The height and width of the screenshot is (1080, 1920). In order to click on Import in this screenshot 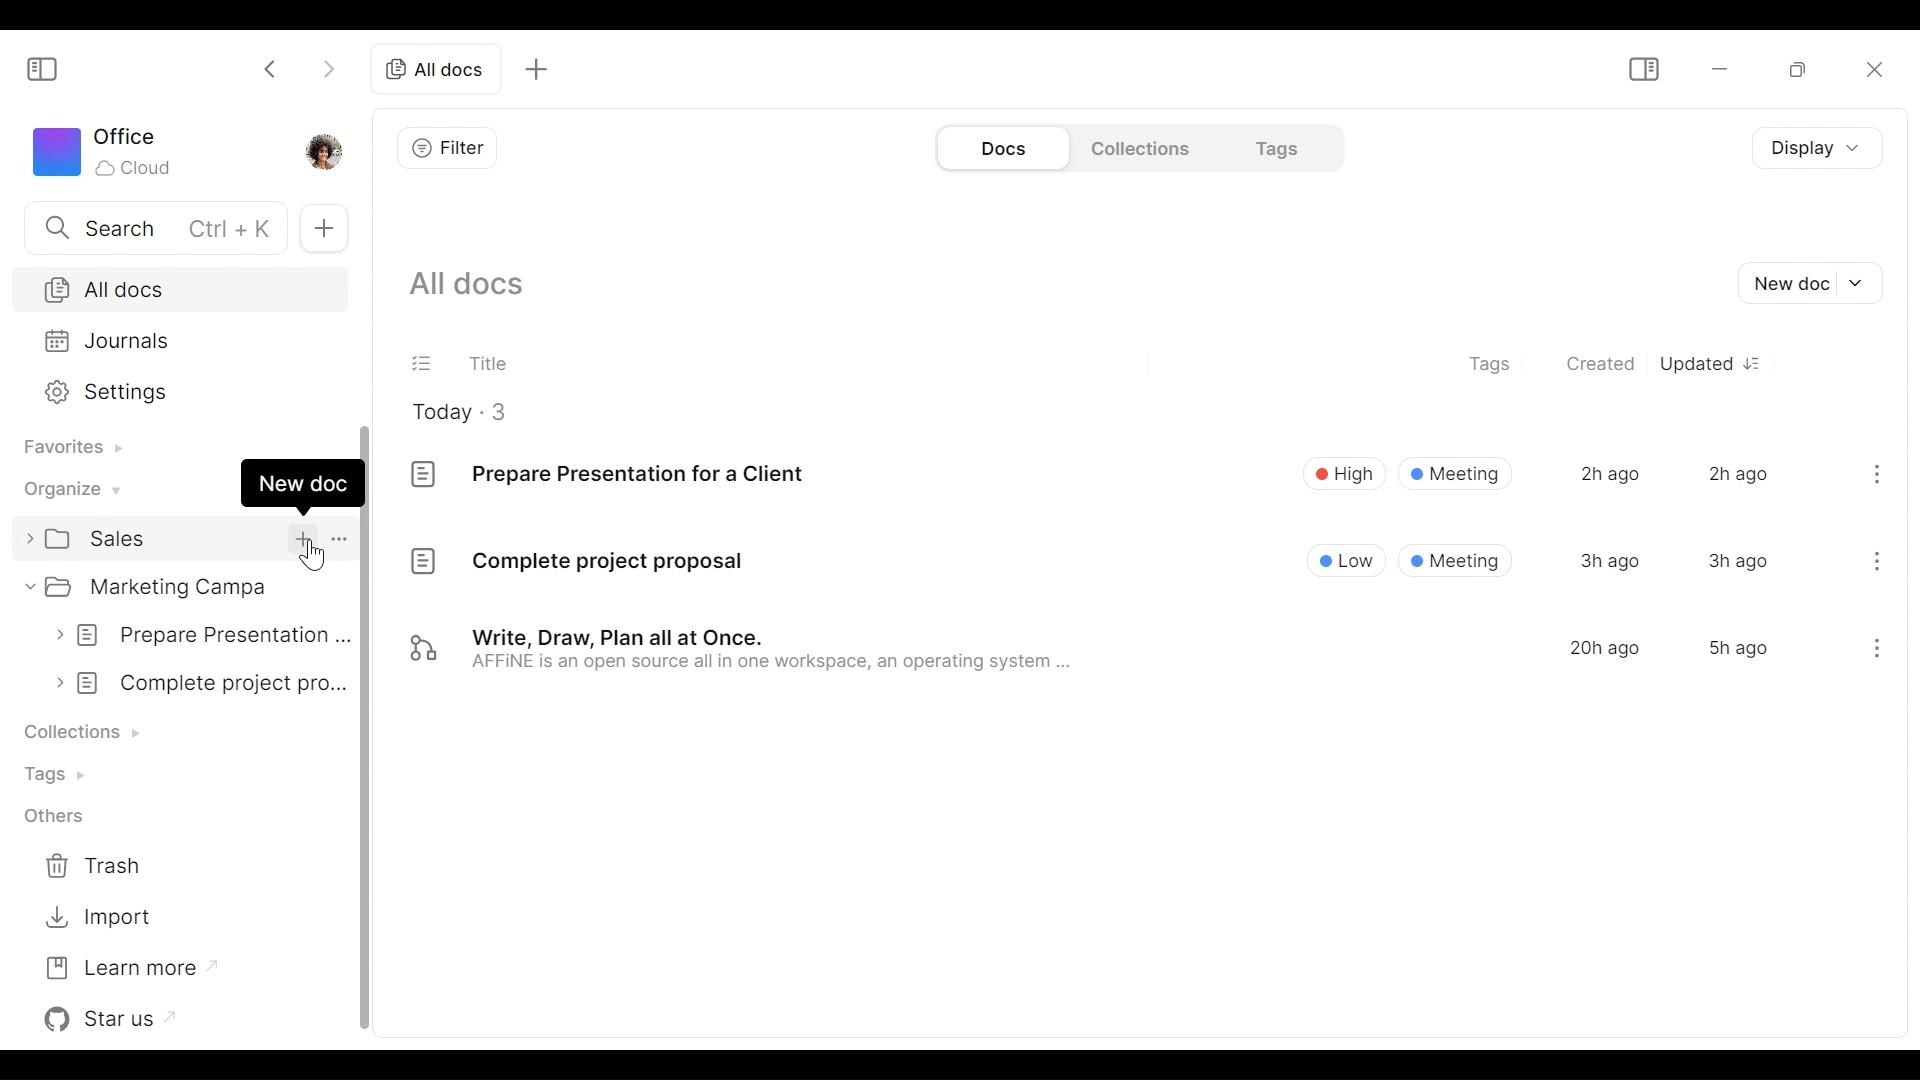, I will do `click(104, 913)`.